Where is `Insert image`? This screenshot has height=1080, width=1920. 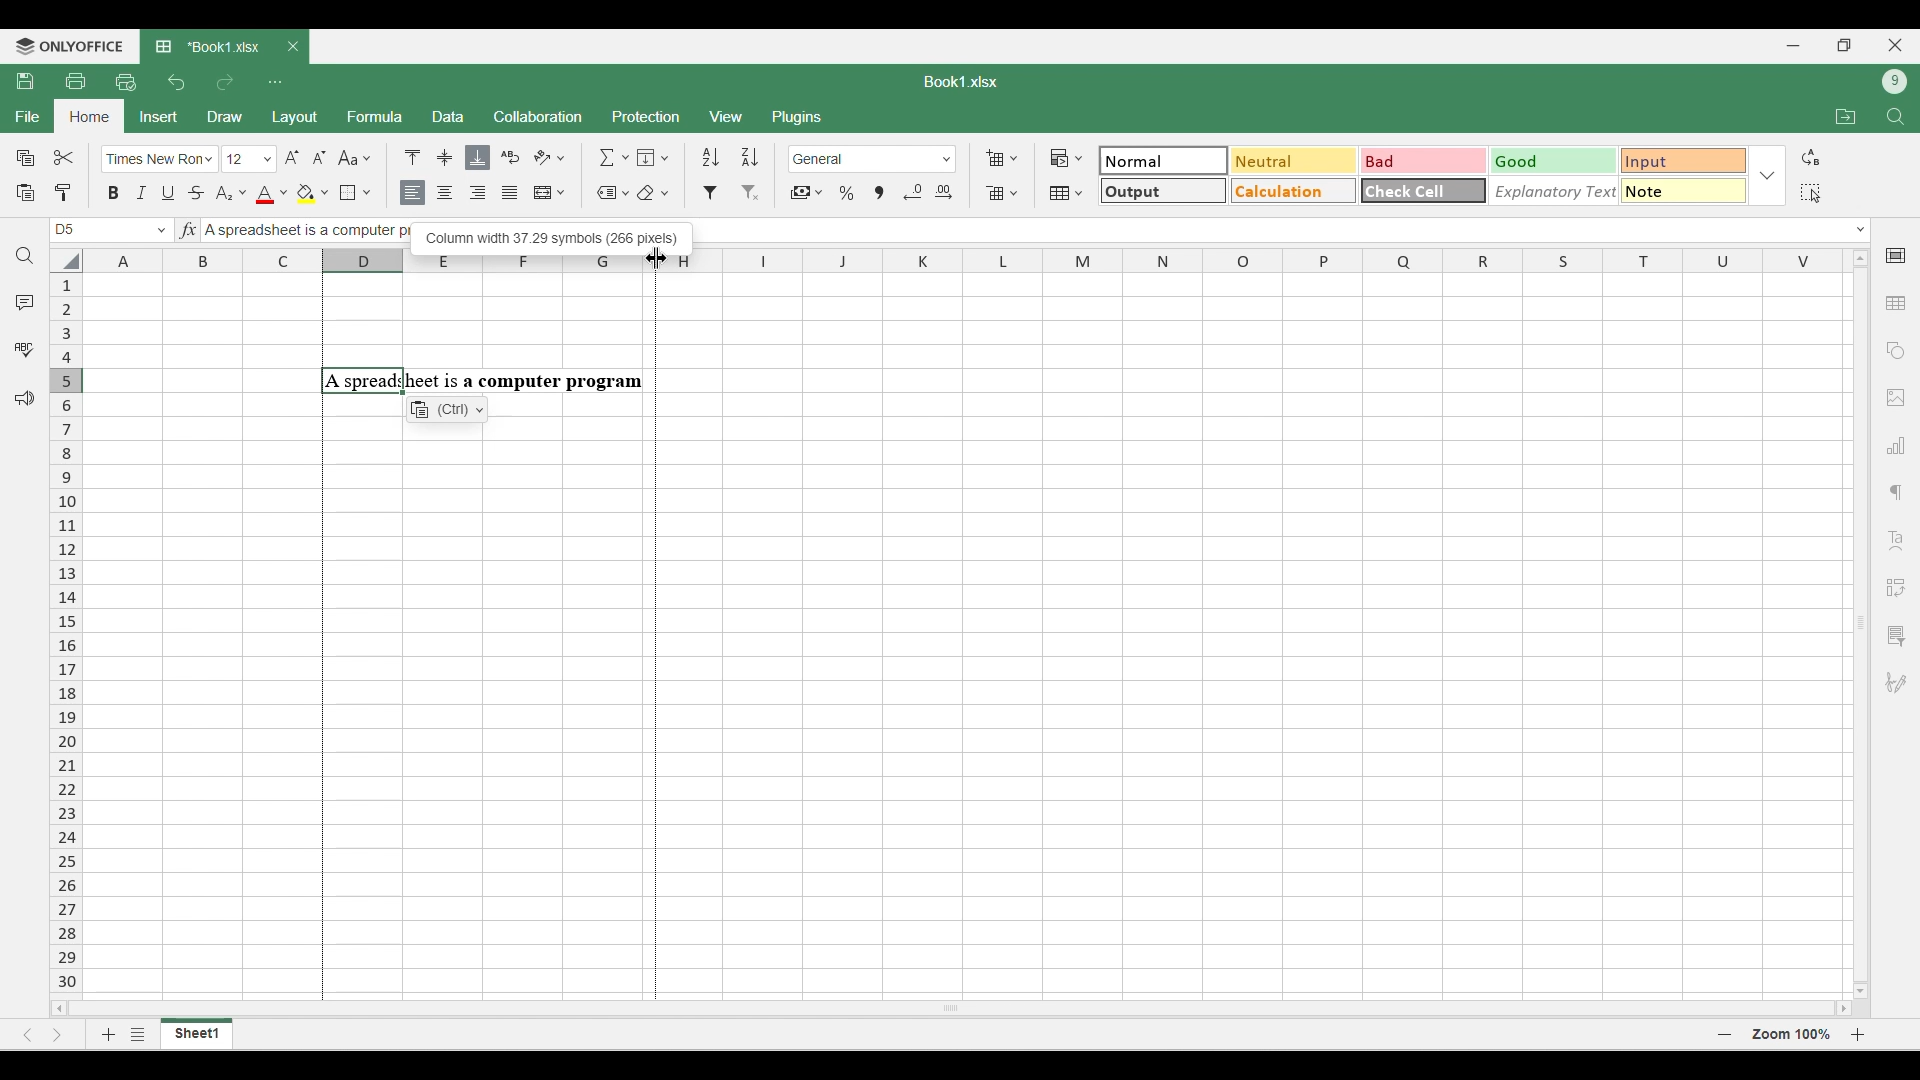
Insert image is located at coordinates (1897, 399).